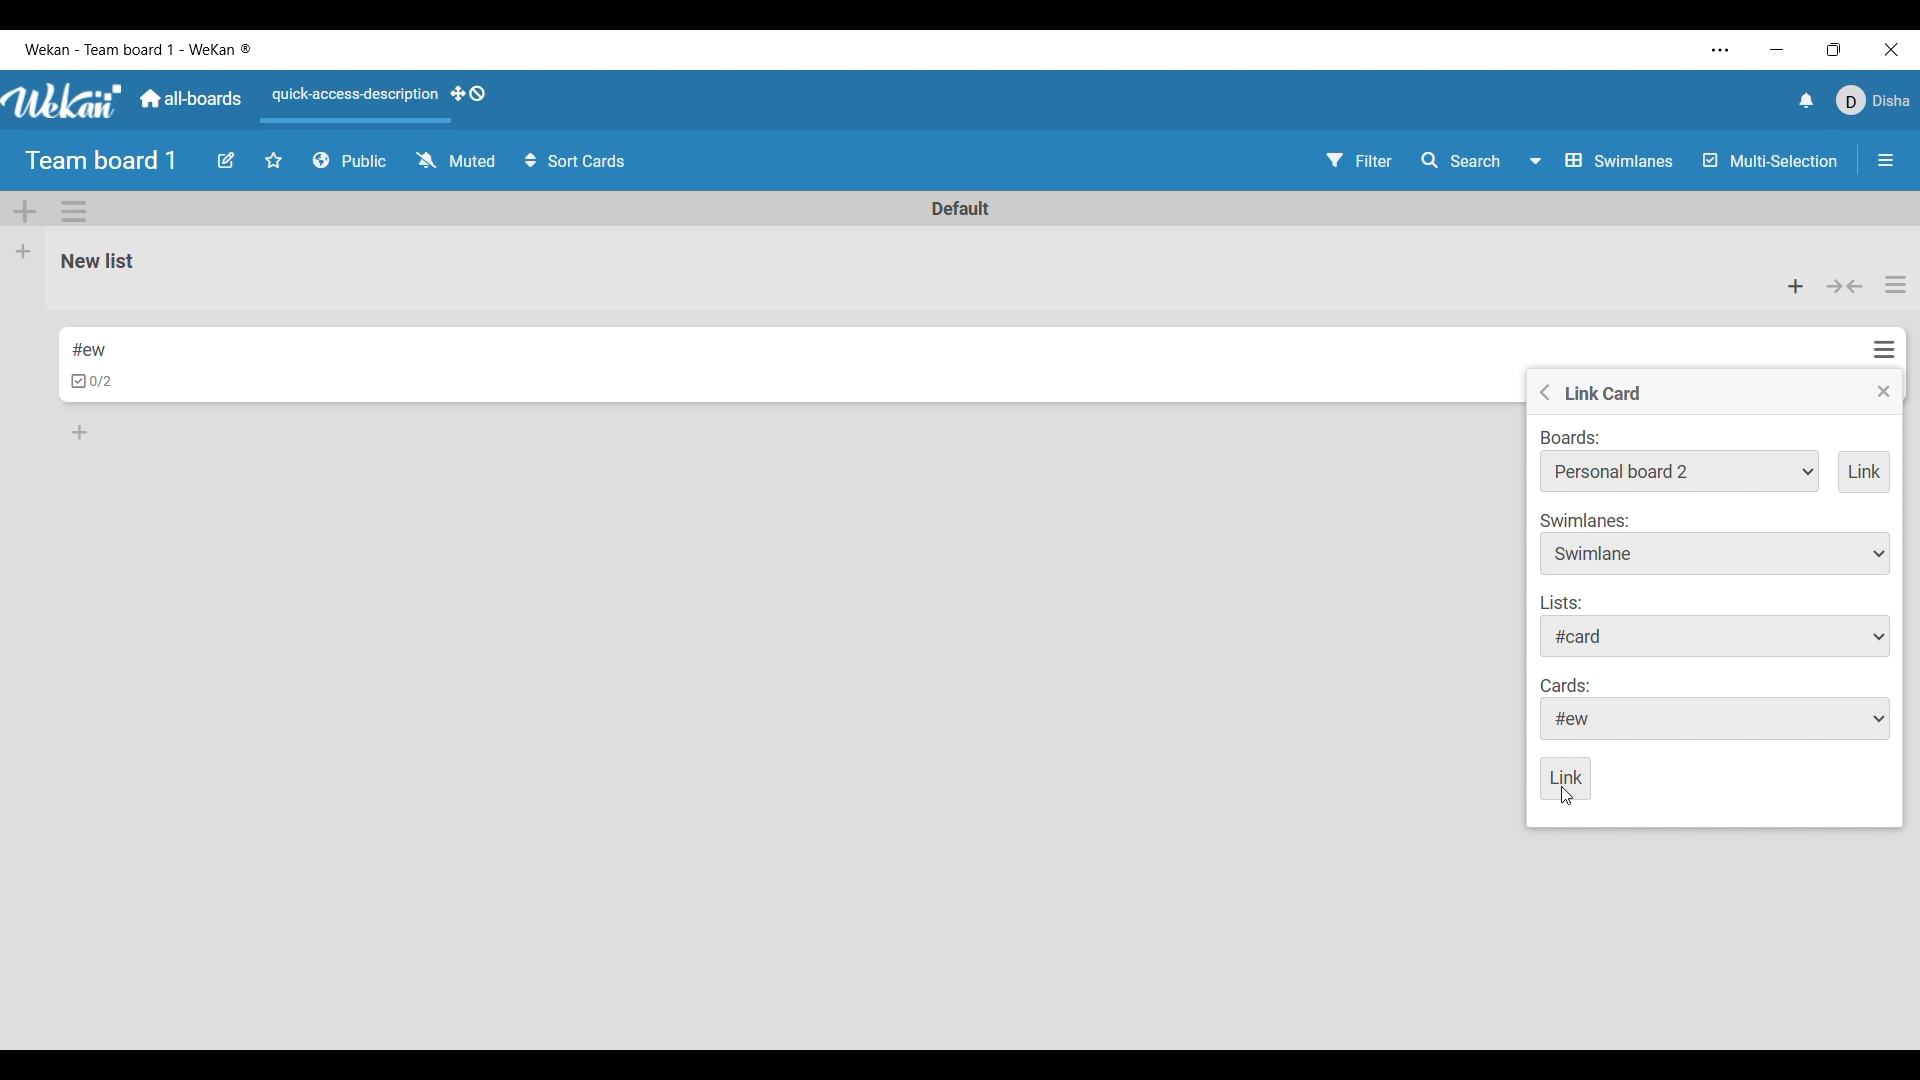 The image size is (1920, 1080). What do you see at coordinates (138, 49) in the screenshot?
I see `Software and board name` at bounding box center [138, 49].